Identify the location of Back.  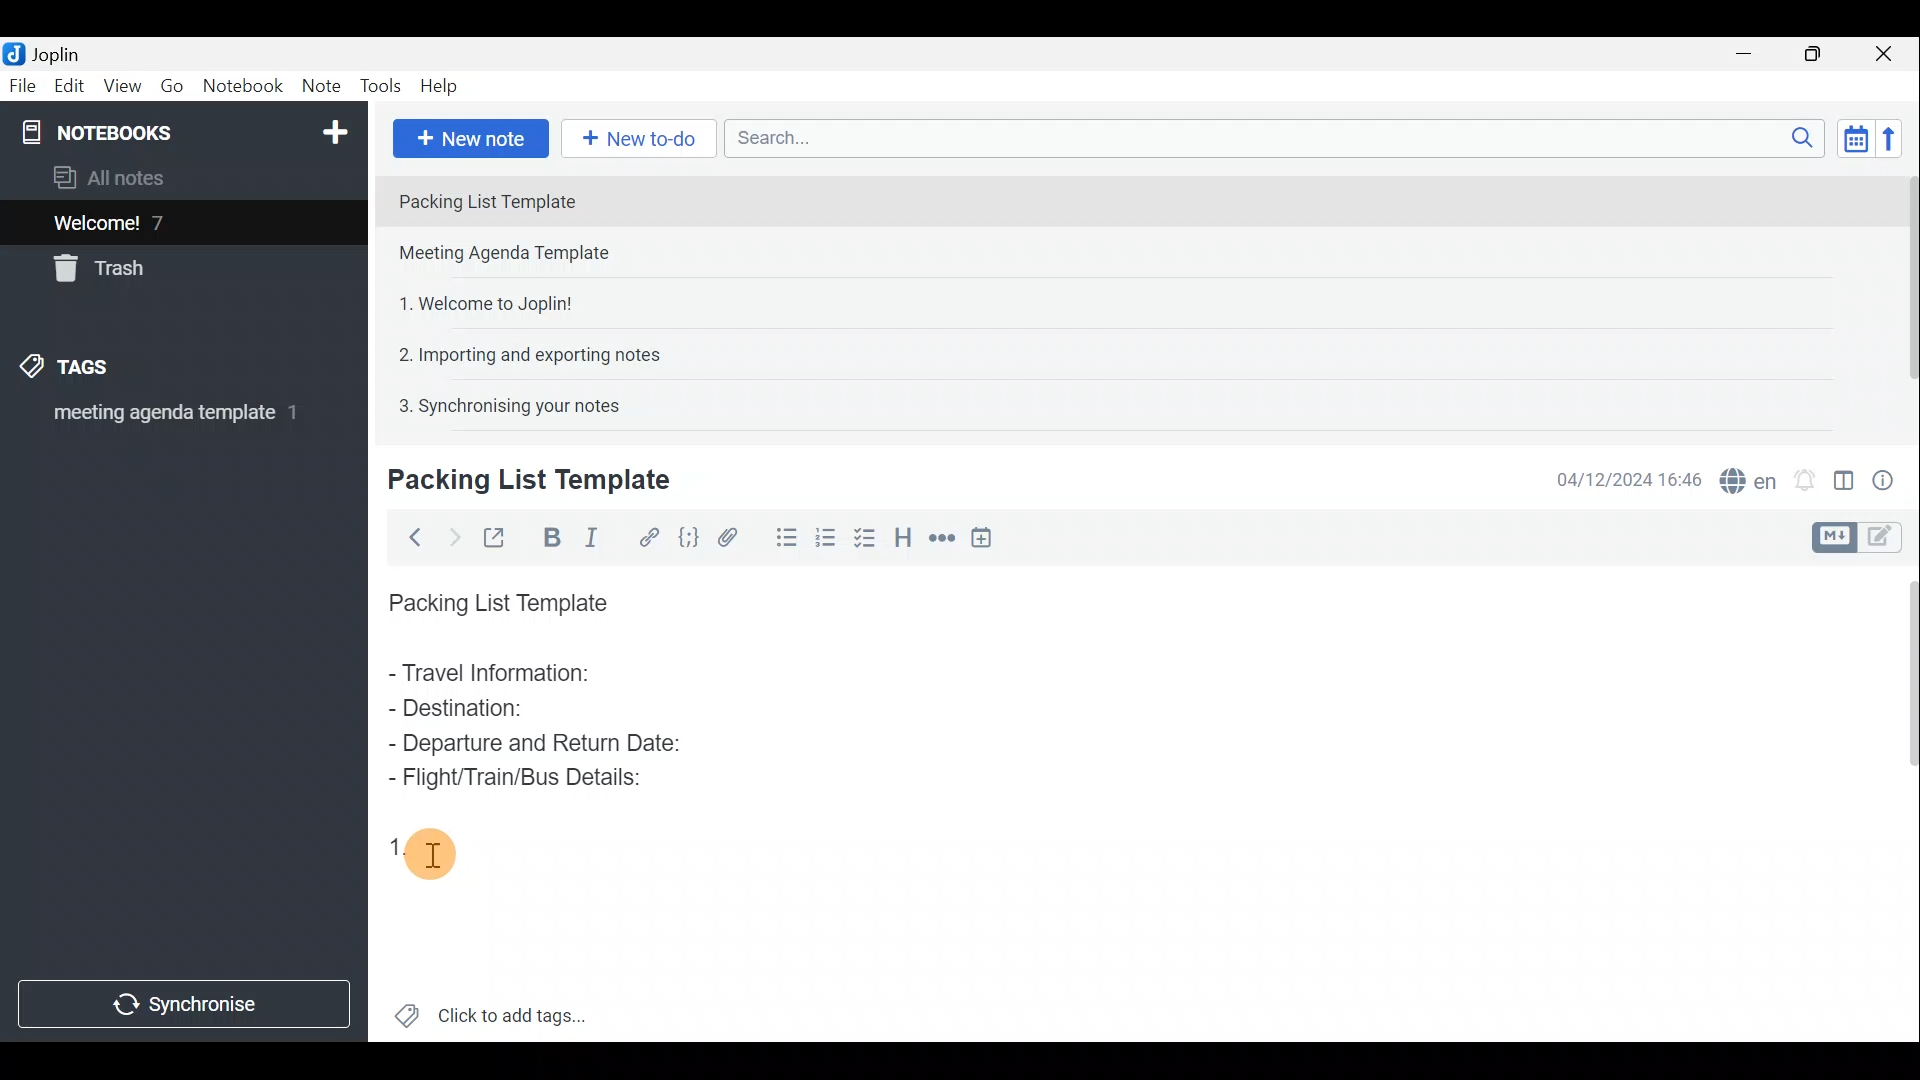
(411, 537).